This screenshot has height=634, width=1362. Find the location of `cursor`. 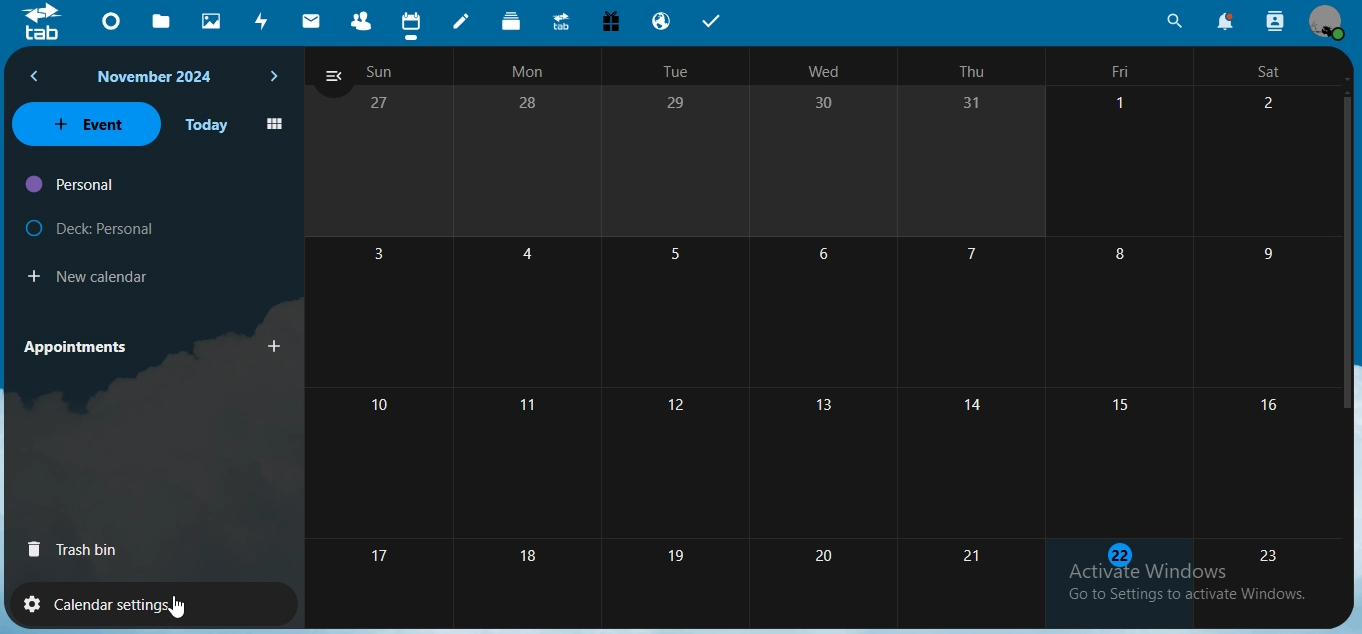

cursor is located at coordinates (176, 607).